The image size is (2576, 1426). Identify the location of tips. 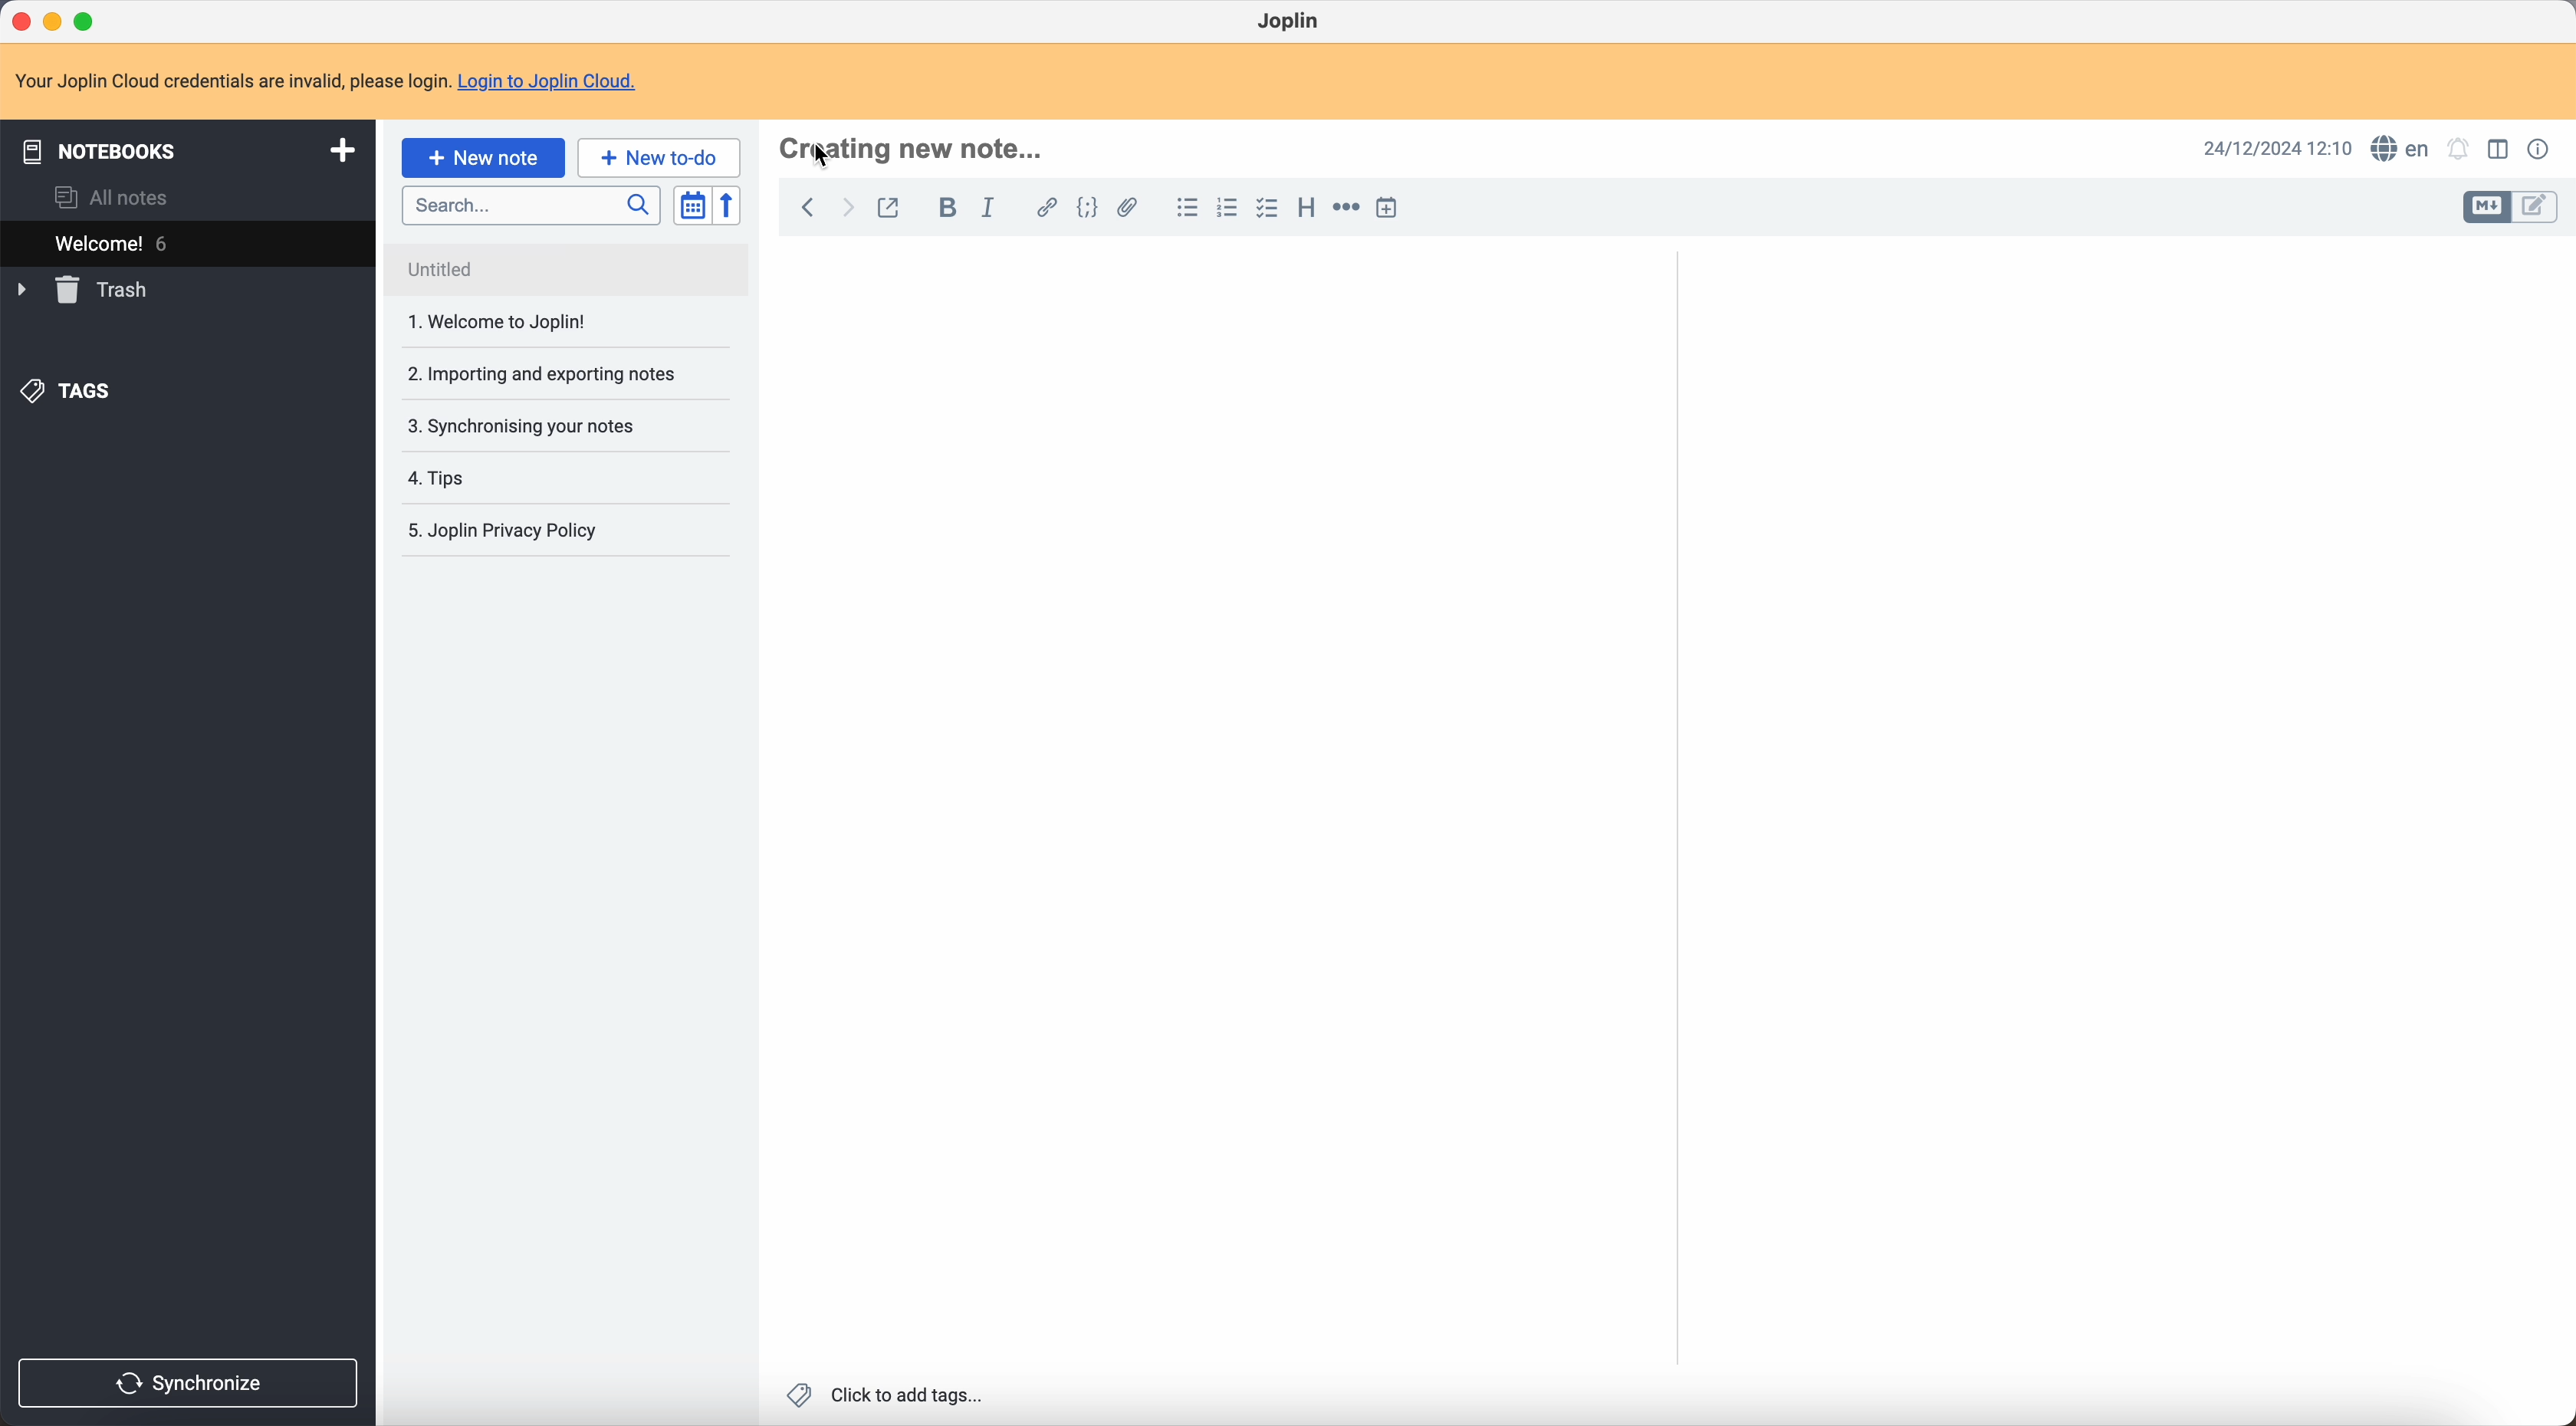
(528, 478).